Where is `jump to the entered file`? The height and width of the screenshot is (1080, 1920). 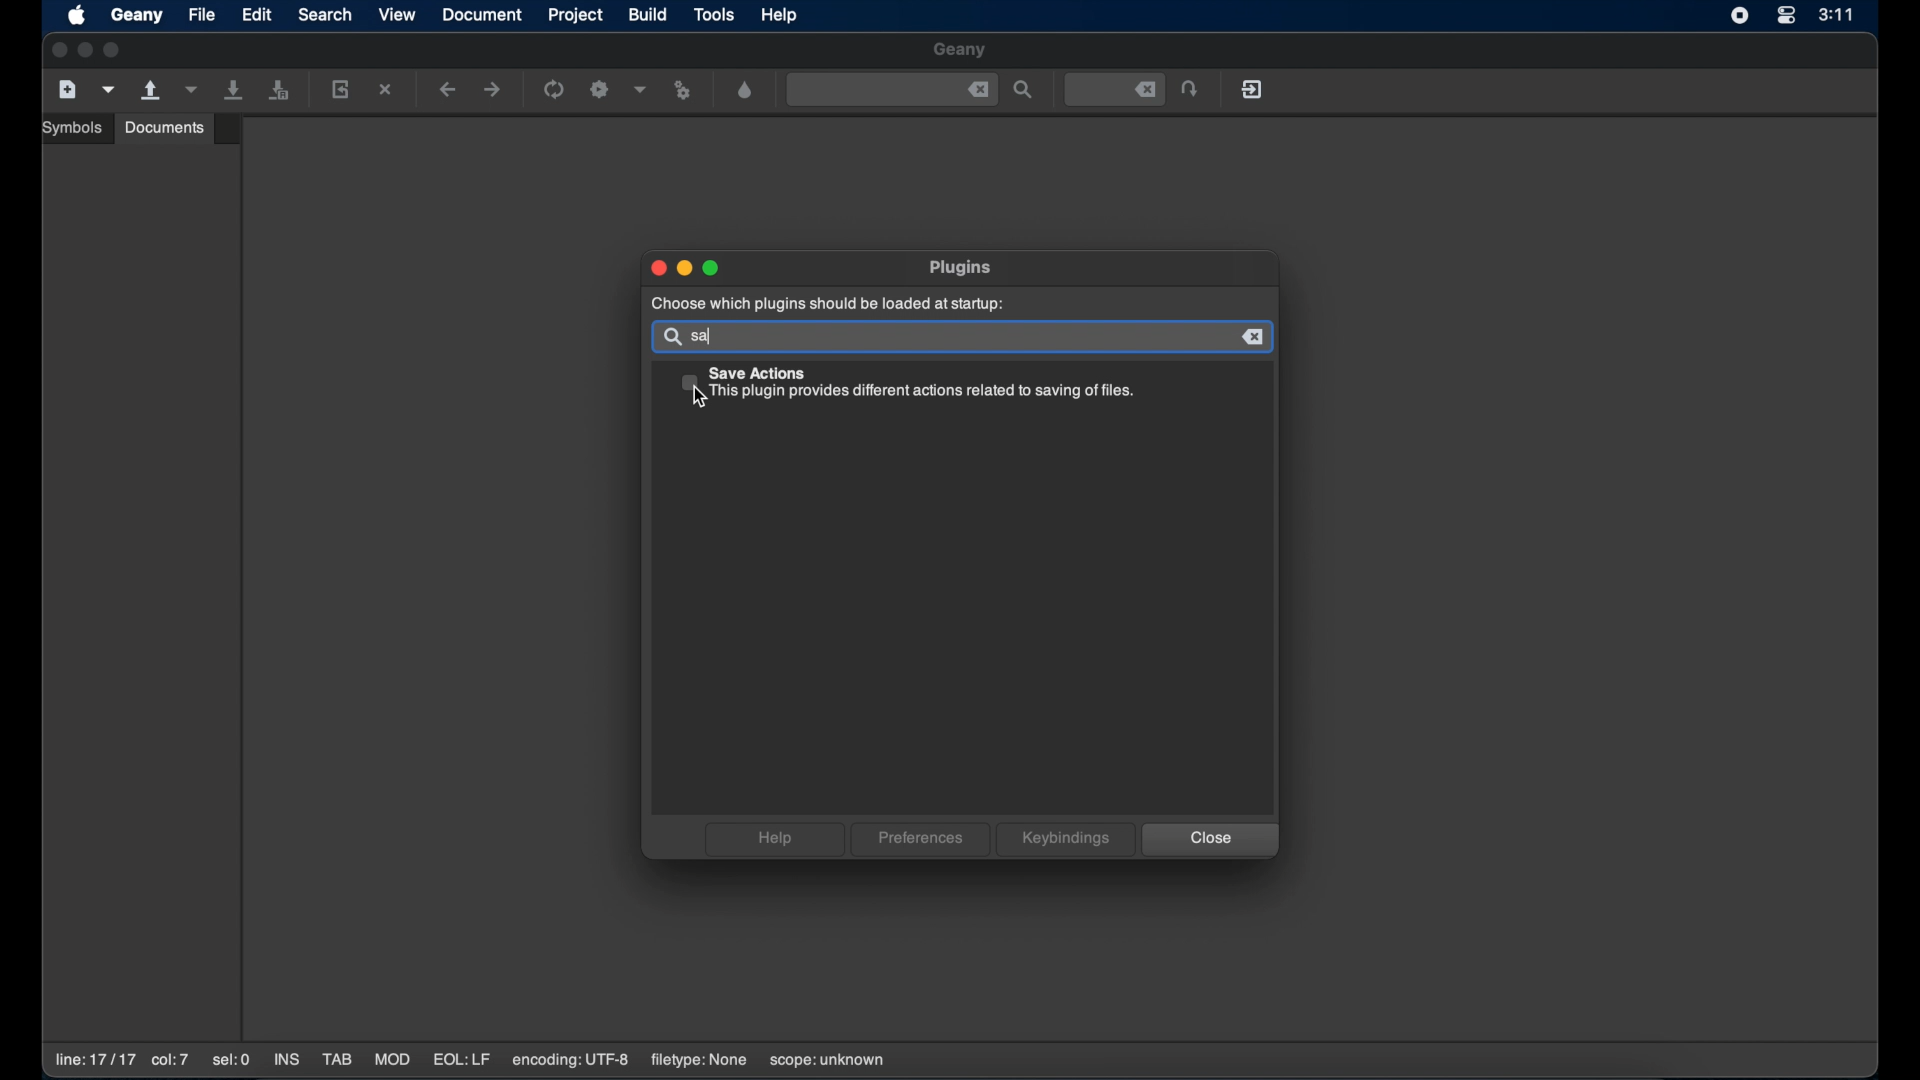
jump to the entered file is located at coordinates (1115, 90).